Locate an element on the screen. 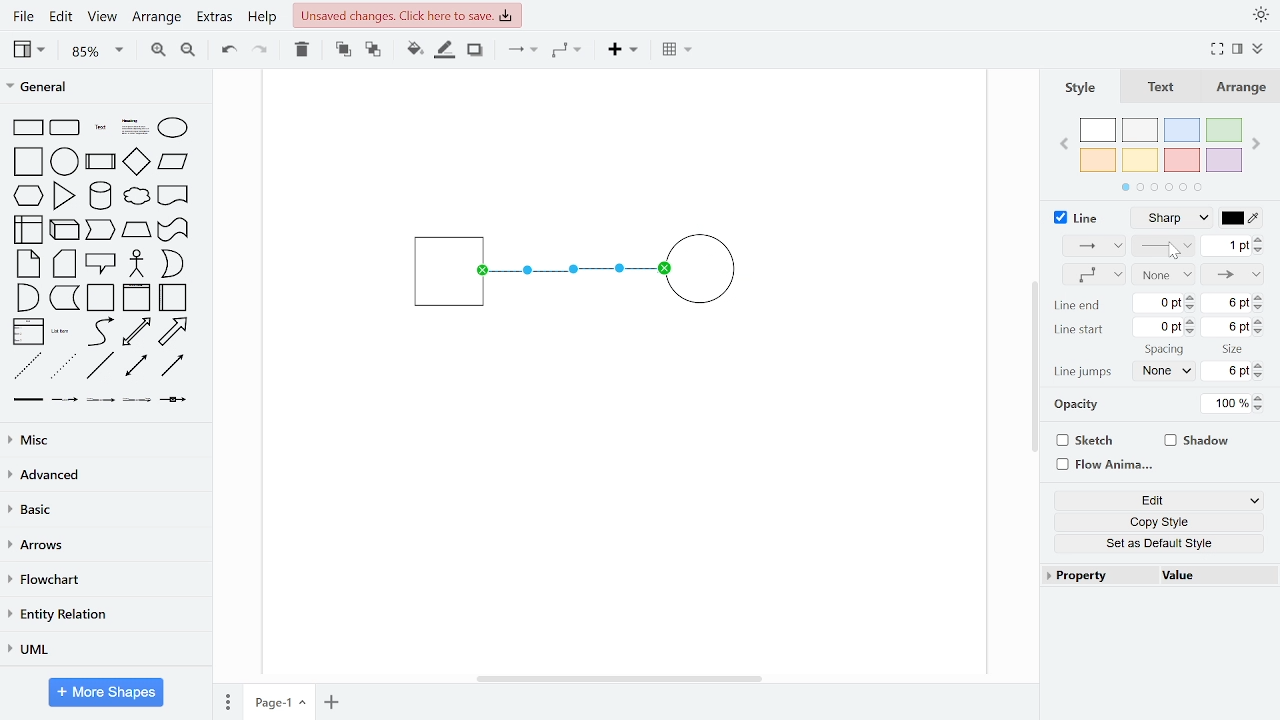 The width and height of the screenshot is (1280, 720). cloud is located at coordinates (135, 197).